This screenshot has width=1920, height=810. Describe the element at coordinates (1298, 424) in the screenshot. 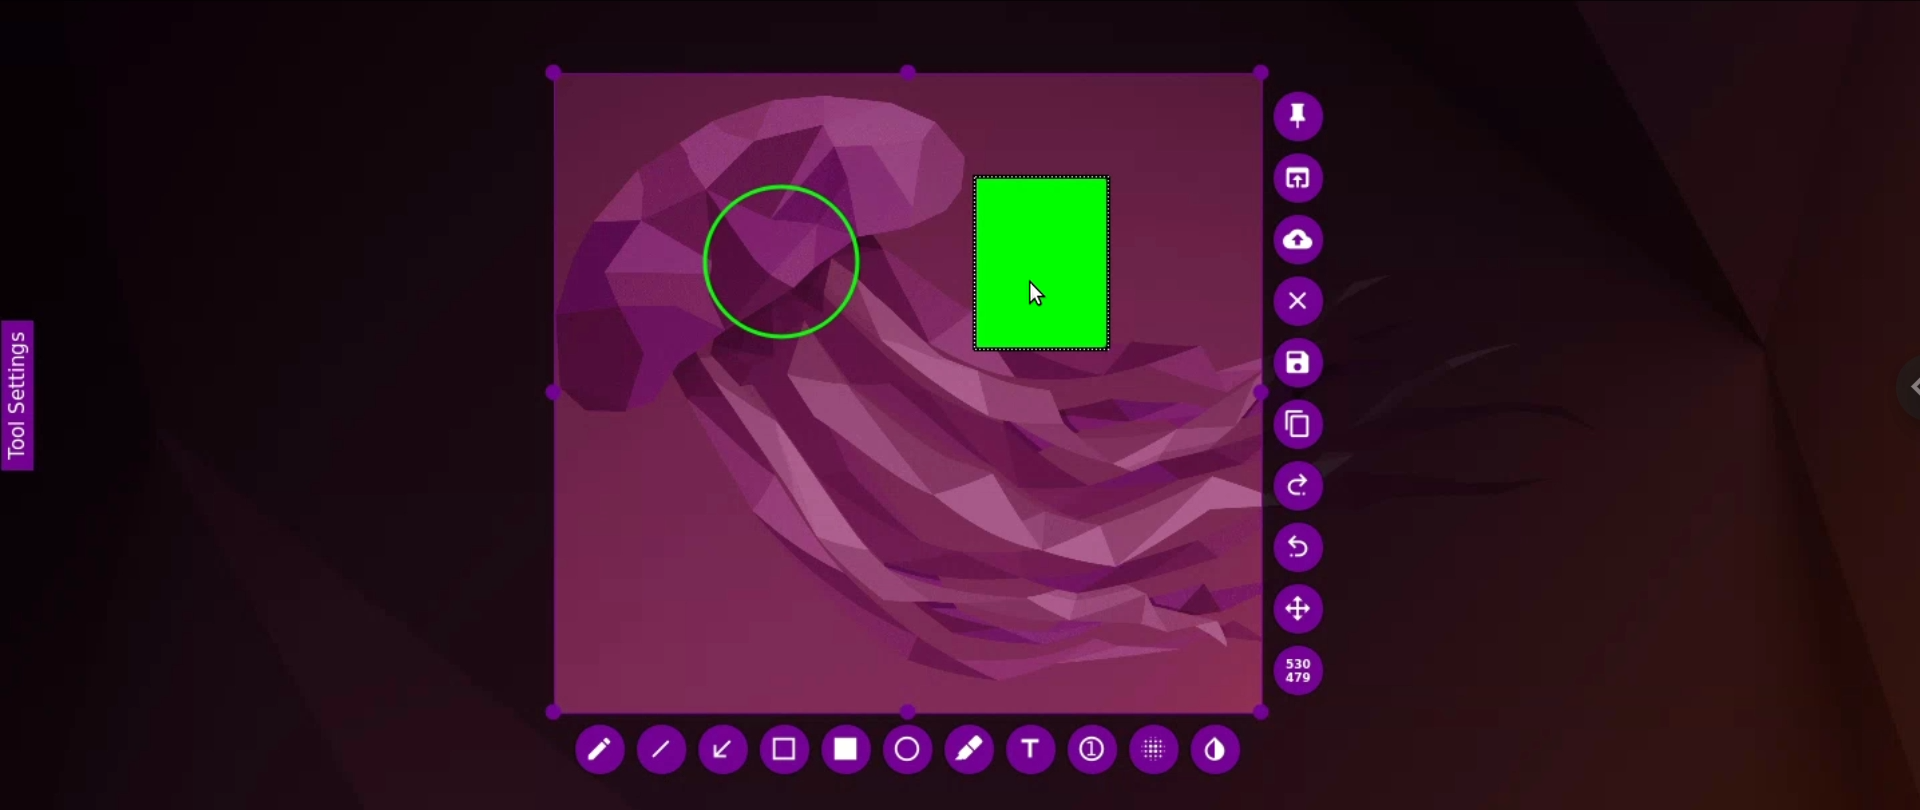

I see `copy` at that location.